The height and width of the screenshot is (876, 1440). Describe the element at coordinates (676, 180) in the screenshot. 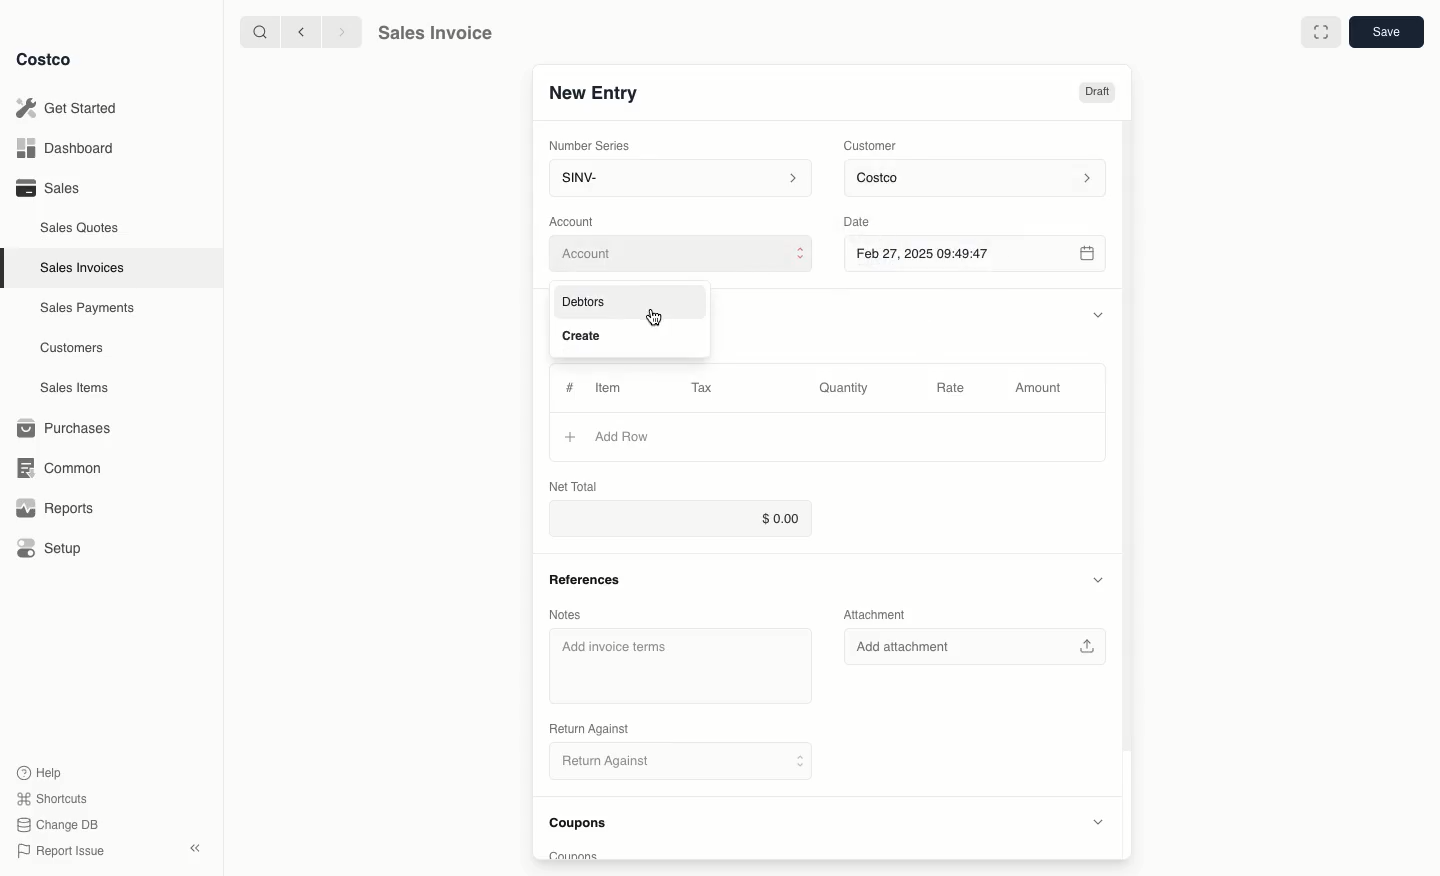

I see `SINV-` at that location.